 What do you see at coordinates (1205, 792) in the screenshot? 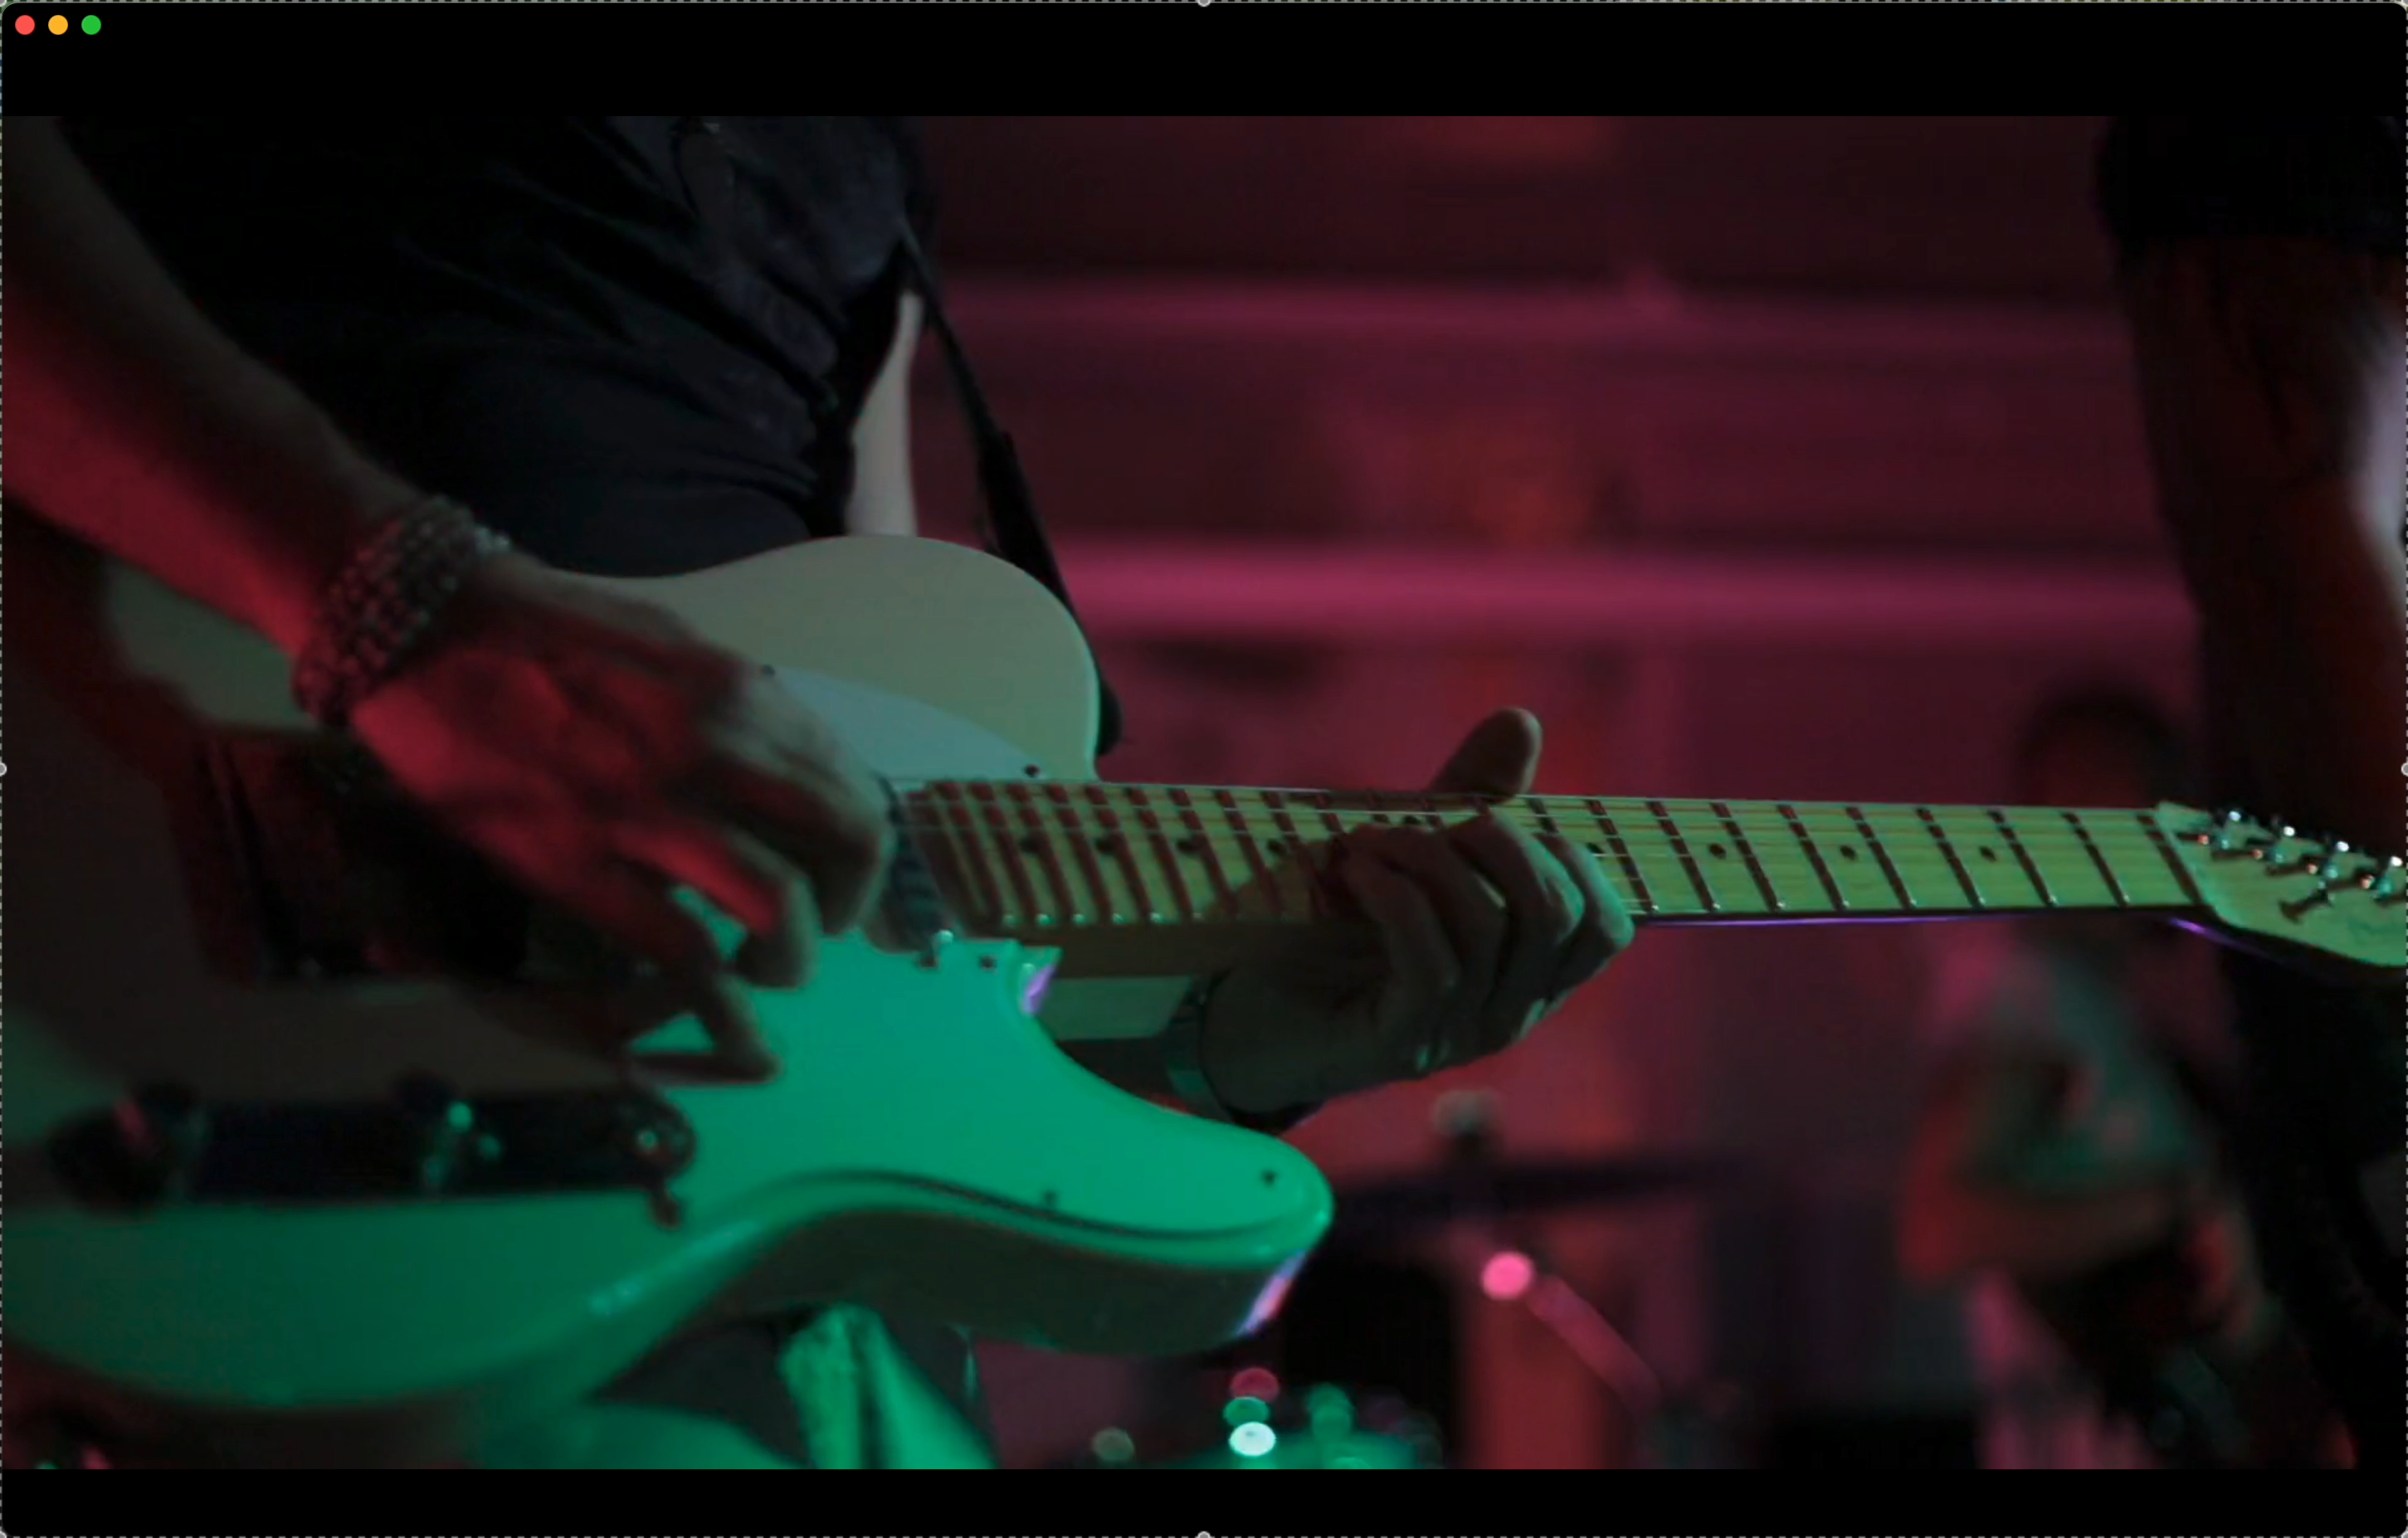
I see `concert video playing` at bounding box center [1205, 792].